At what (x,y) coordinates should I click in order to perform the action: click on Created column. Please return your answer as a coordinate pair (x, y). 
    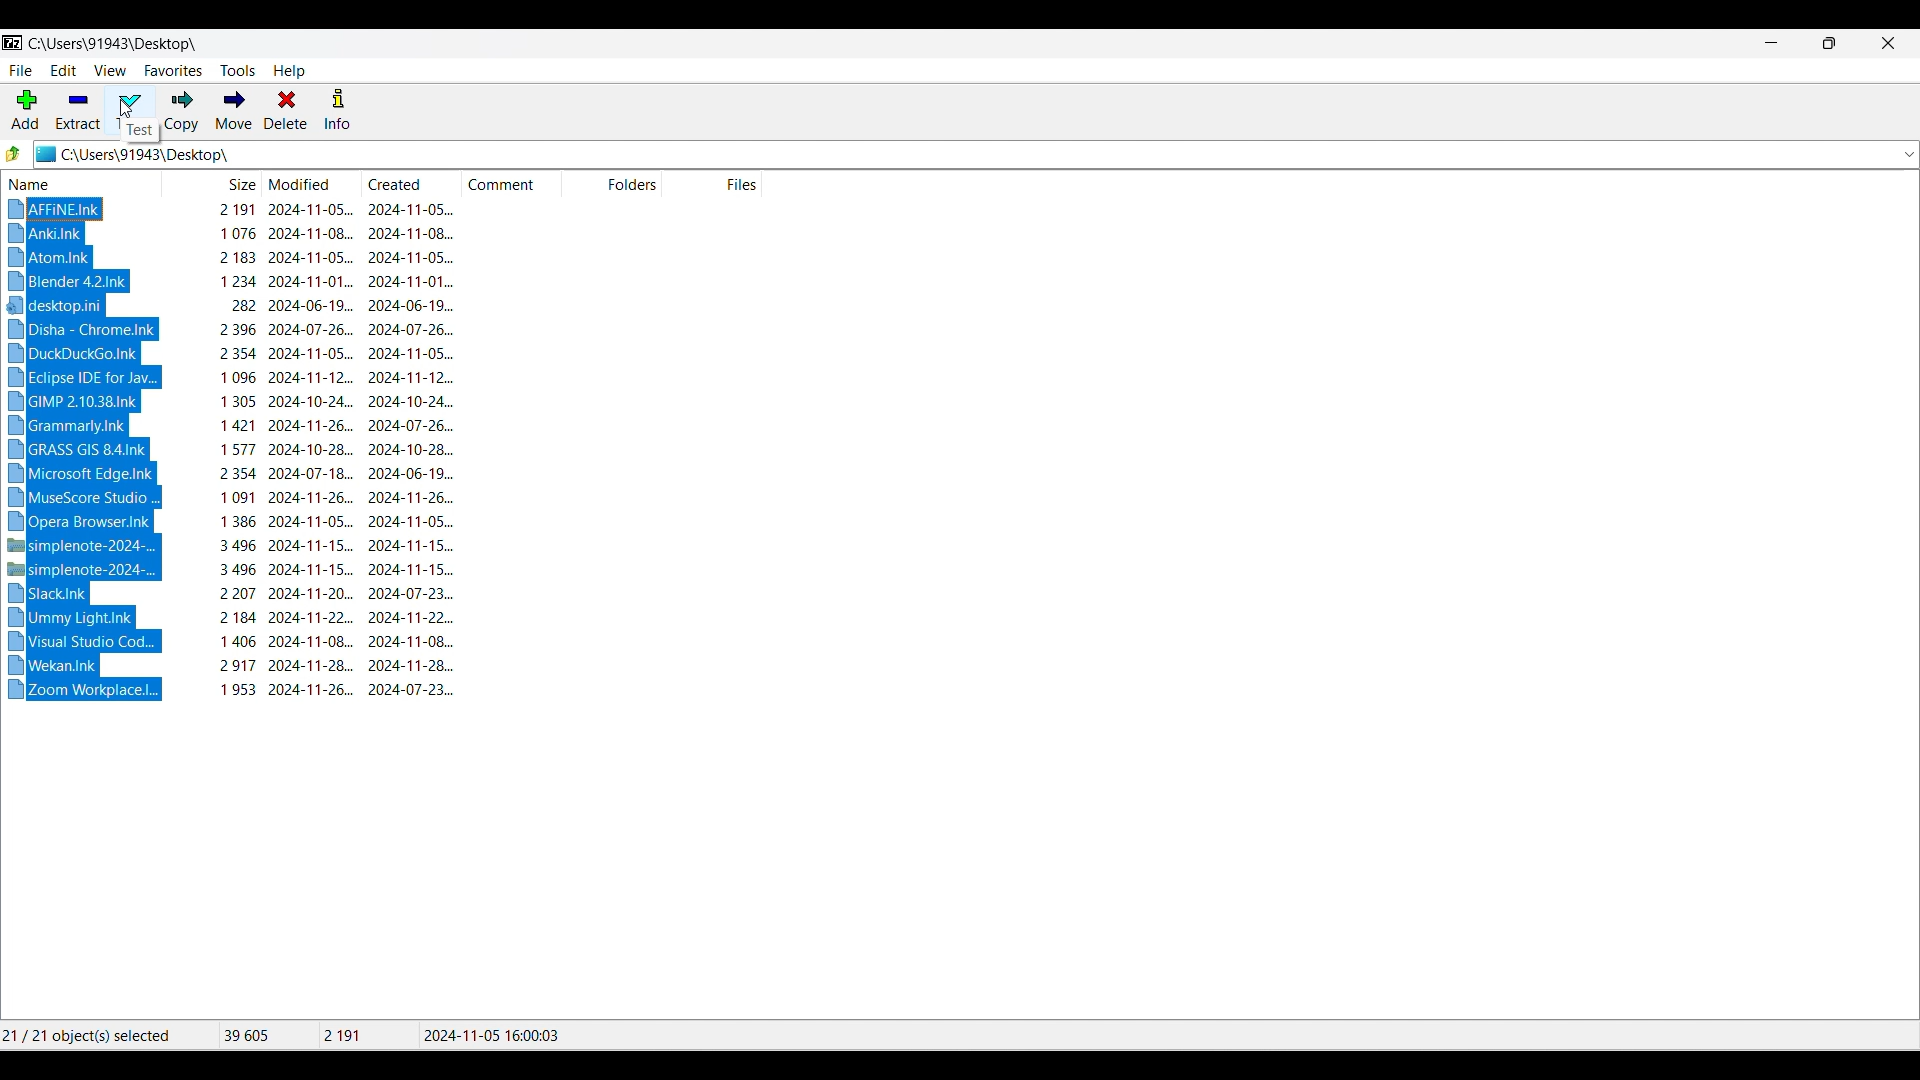
    Looking at the image, I should click on (415, 183).